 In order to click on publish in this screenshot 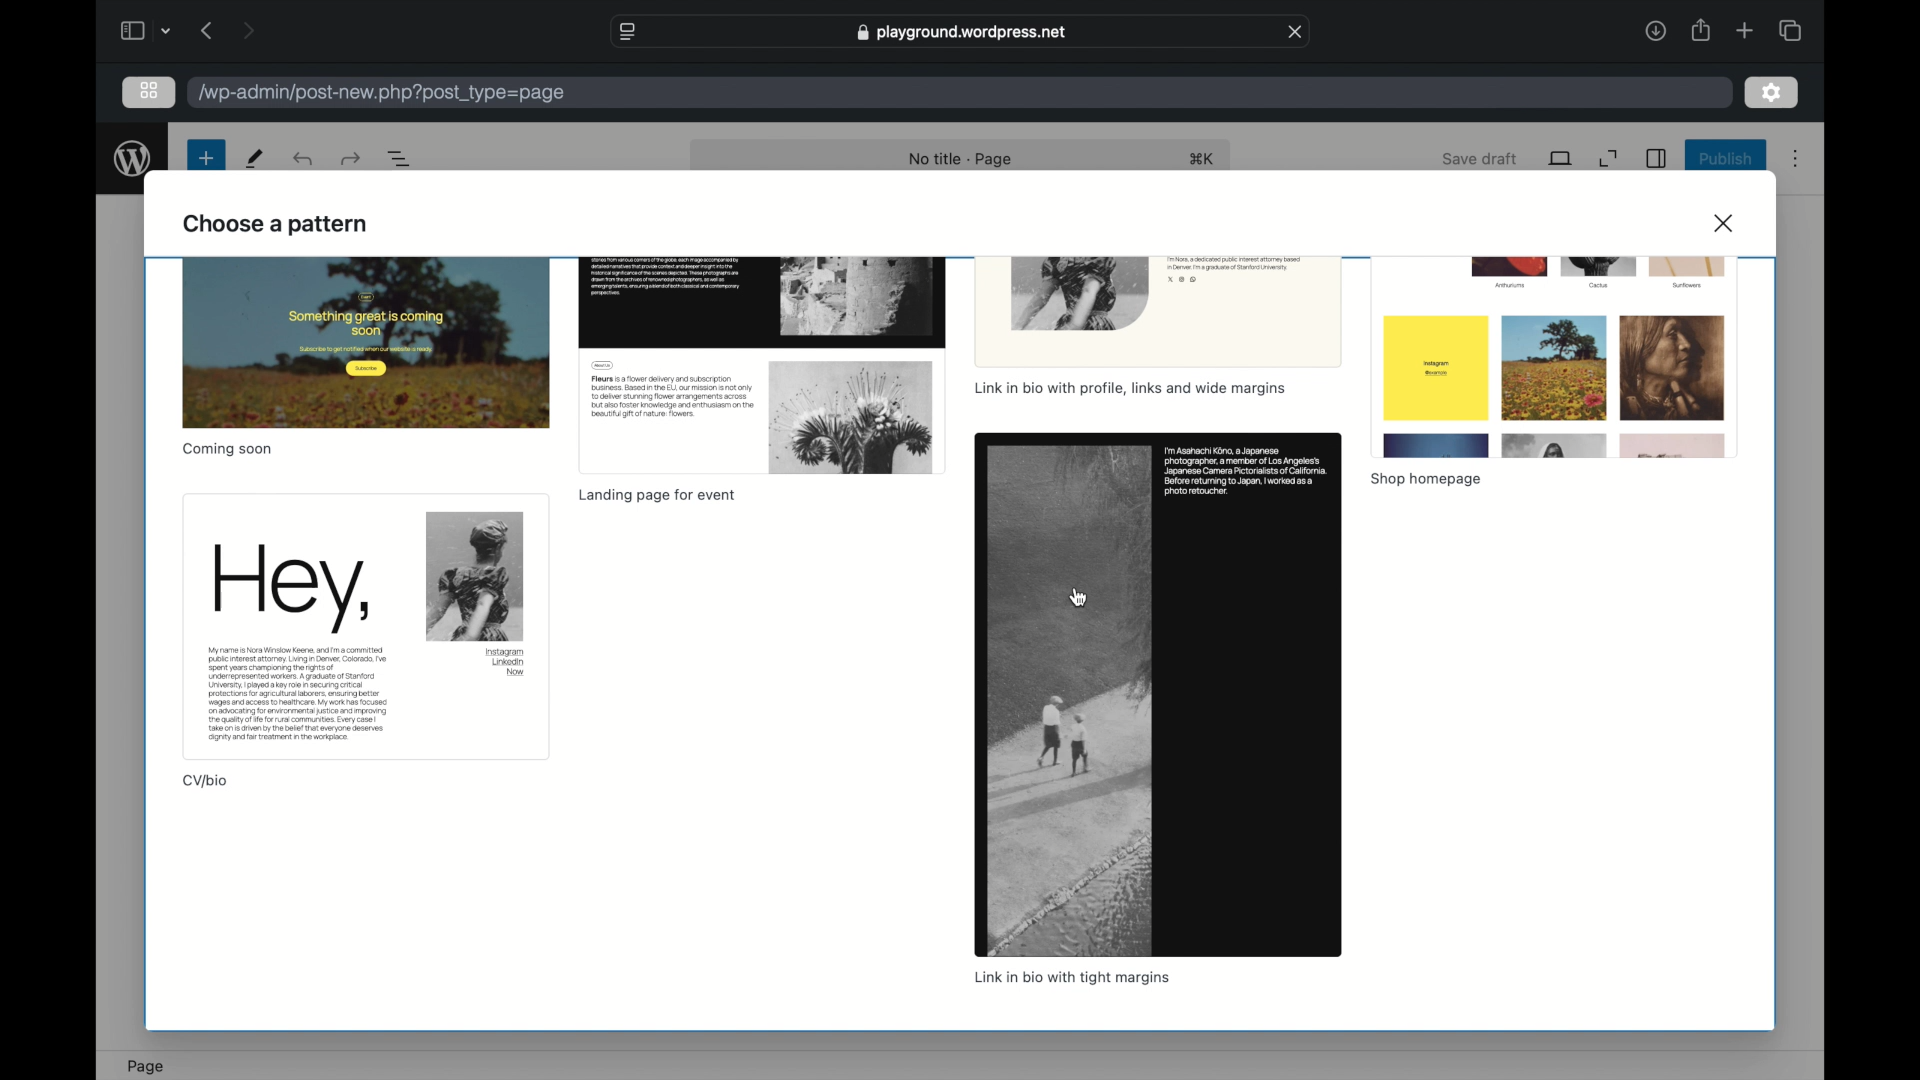, I will do `click(1726, 158)`.